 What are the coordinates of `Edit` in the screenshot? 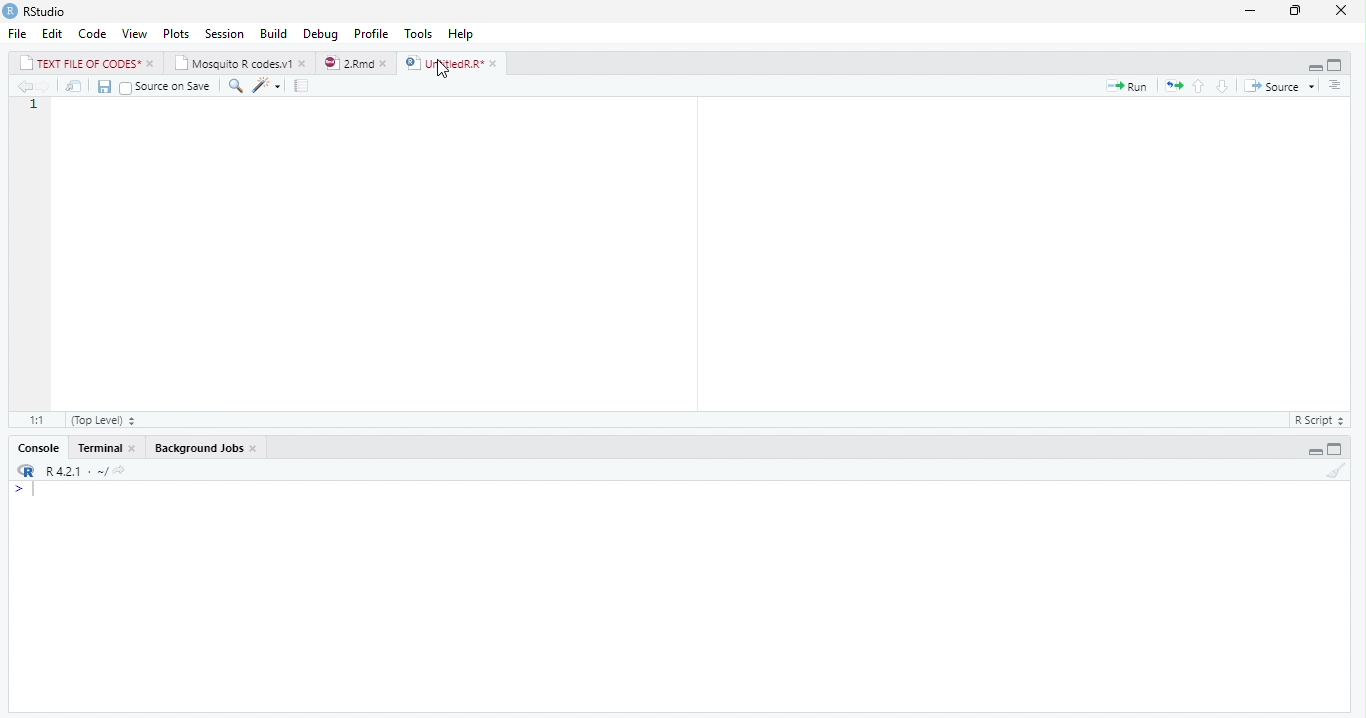 It's located at (54, 33).